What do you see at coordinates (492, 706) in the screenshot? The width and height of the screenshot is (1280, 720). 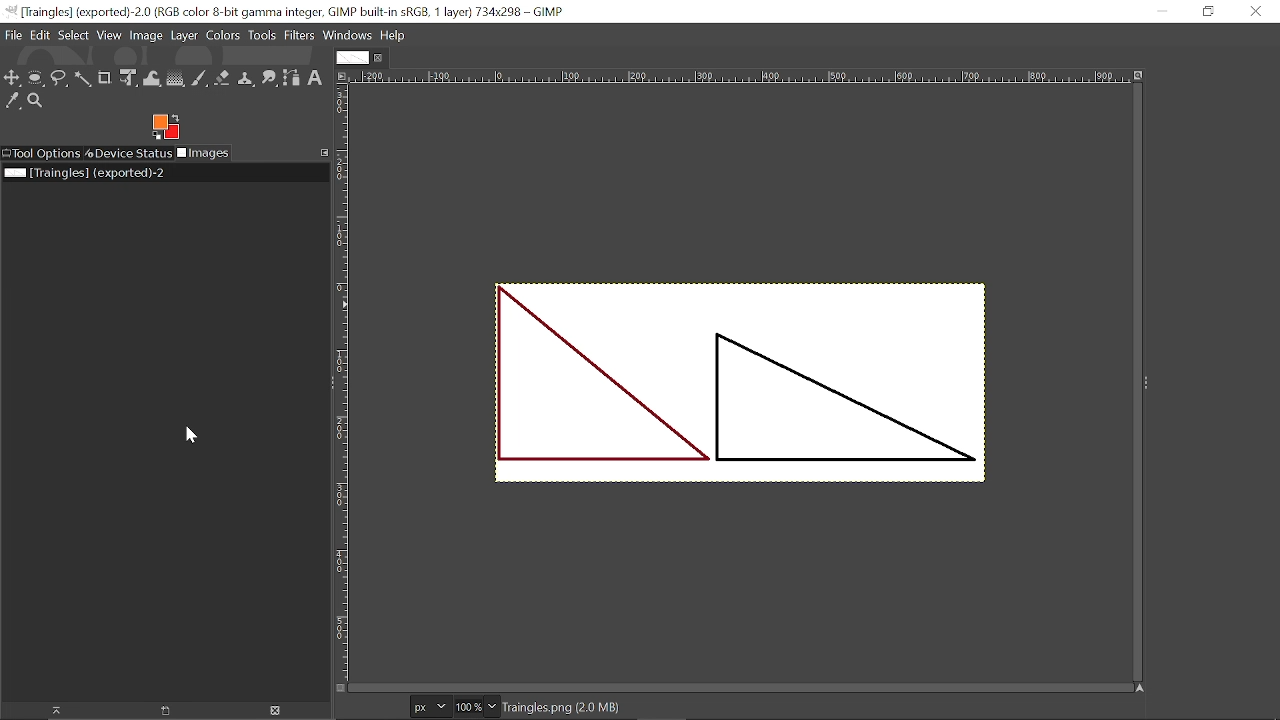 I see `Zoom option` at bounding box center [492, 706].